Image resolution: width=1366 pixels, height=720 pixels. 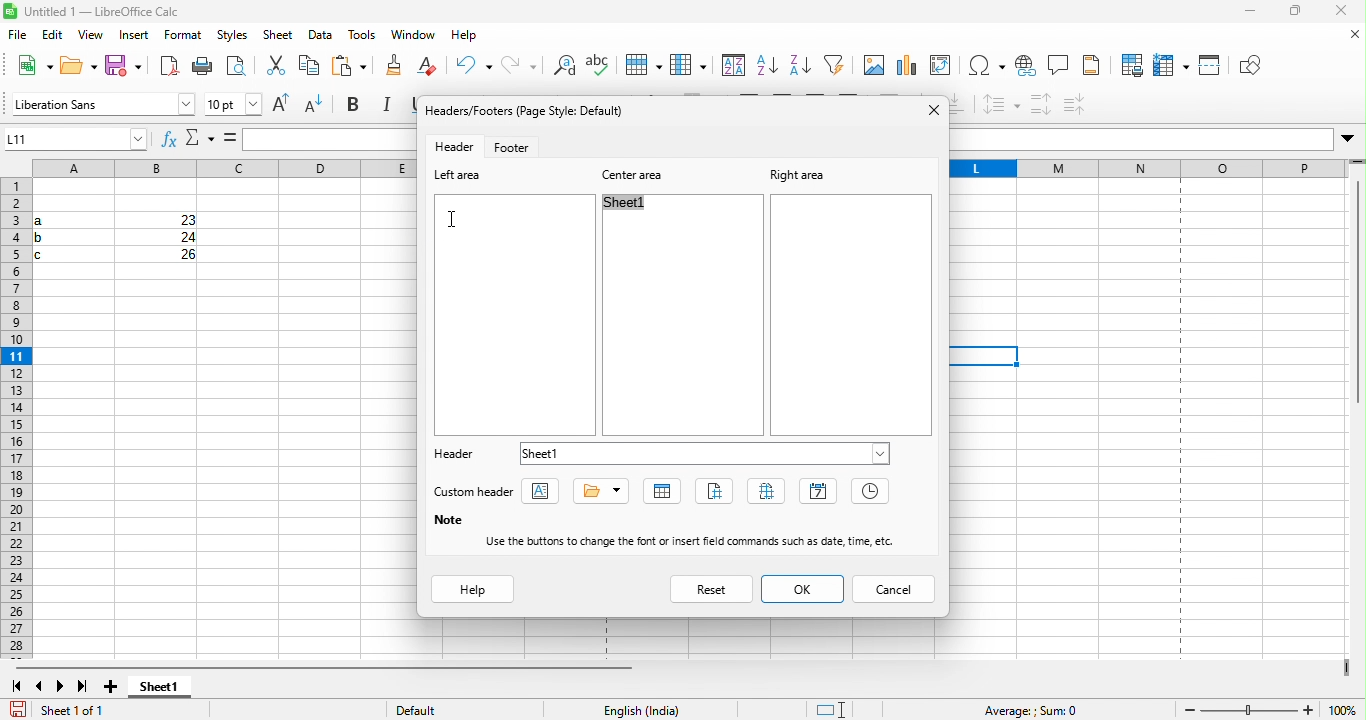 What do you see at coordinates (870, 67) in the screenshot?
I see `chat` at bounding box center [870, 67].